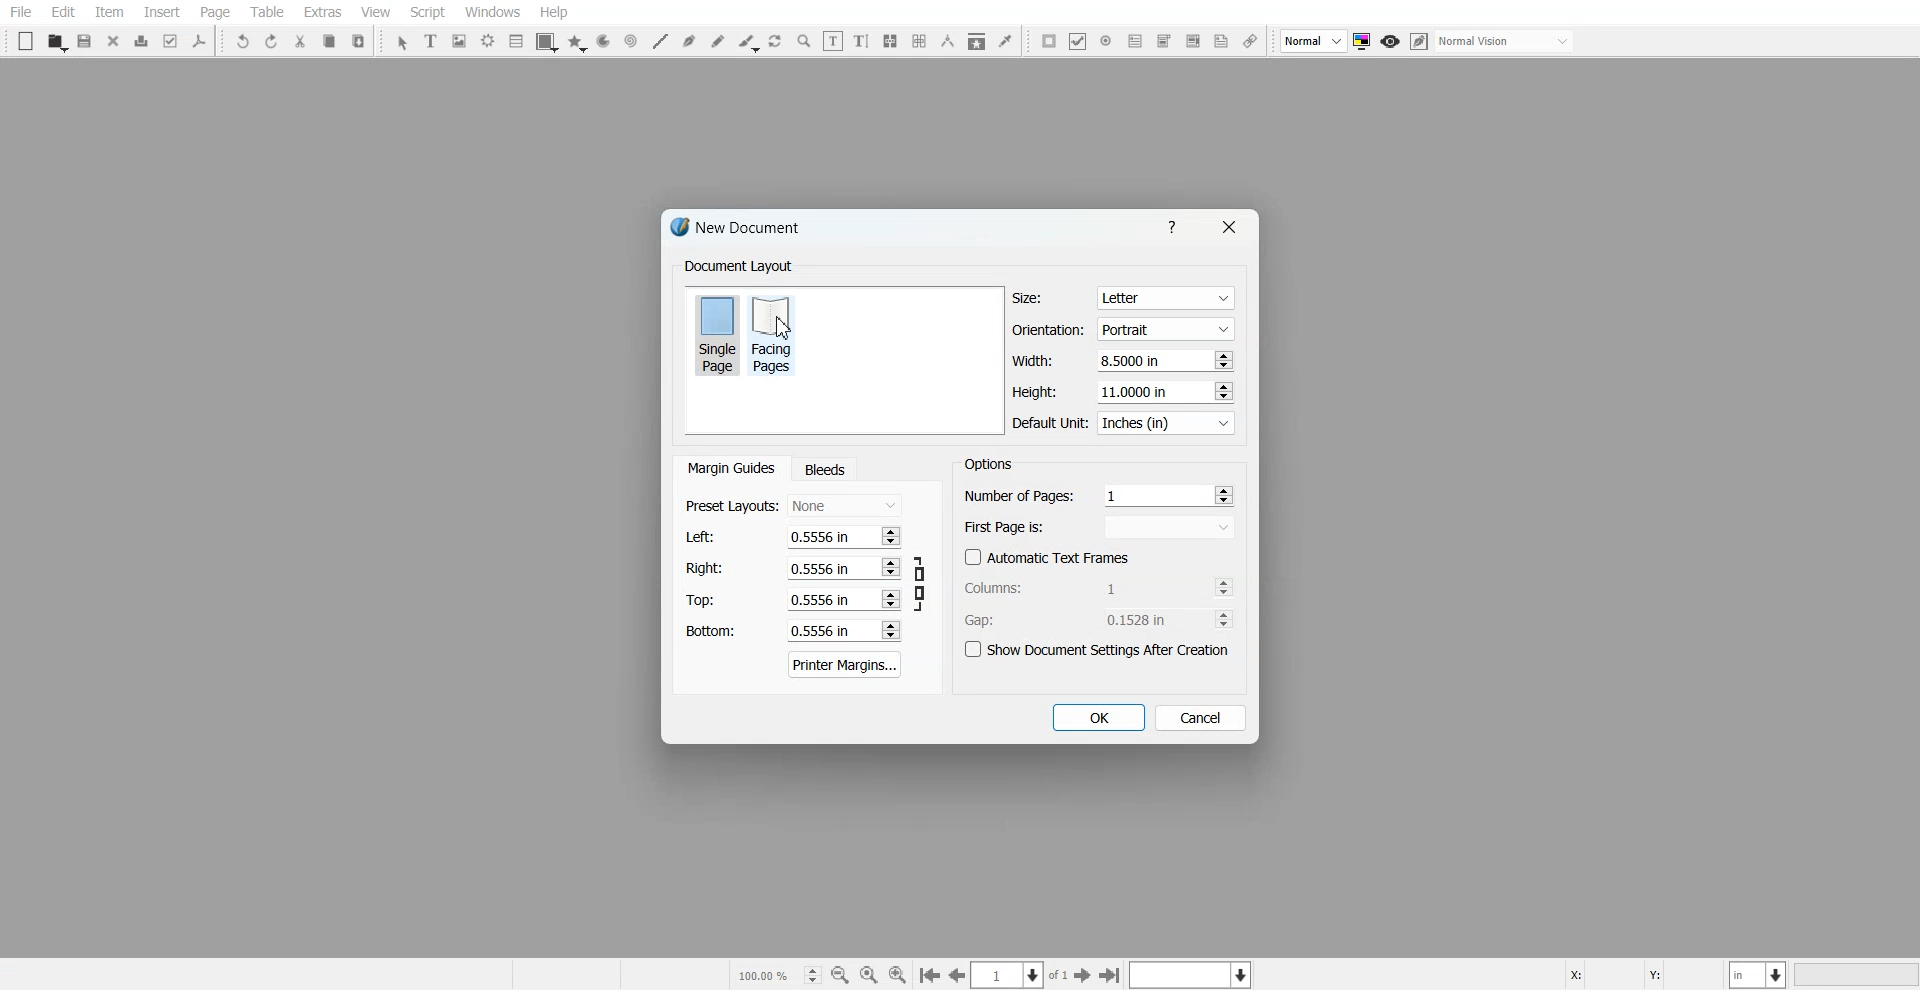  What do you see at coordinates (840, 975) in the screenshot?
I see `Zoom Out` at bounding box center [840, 975].